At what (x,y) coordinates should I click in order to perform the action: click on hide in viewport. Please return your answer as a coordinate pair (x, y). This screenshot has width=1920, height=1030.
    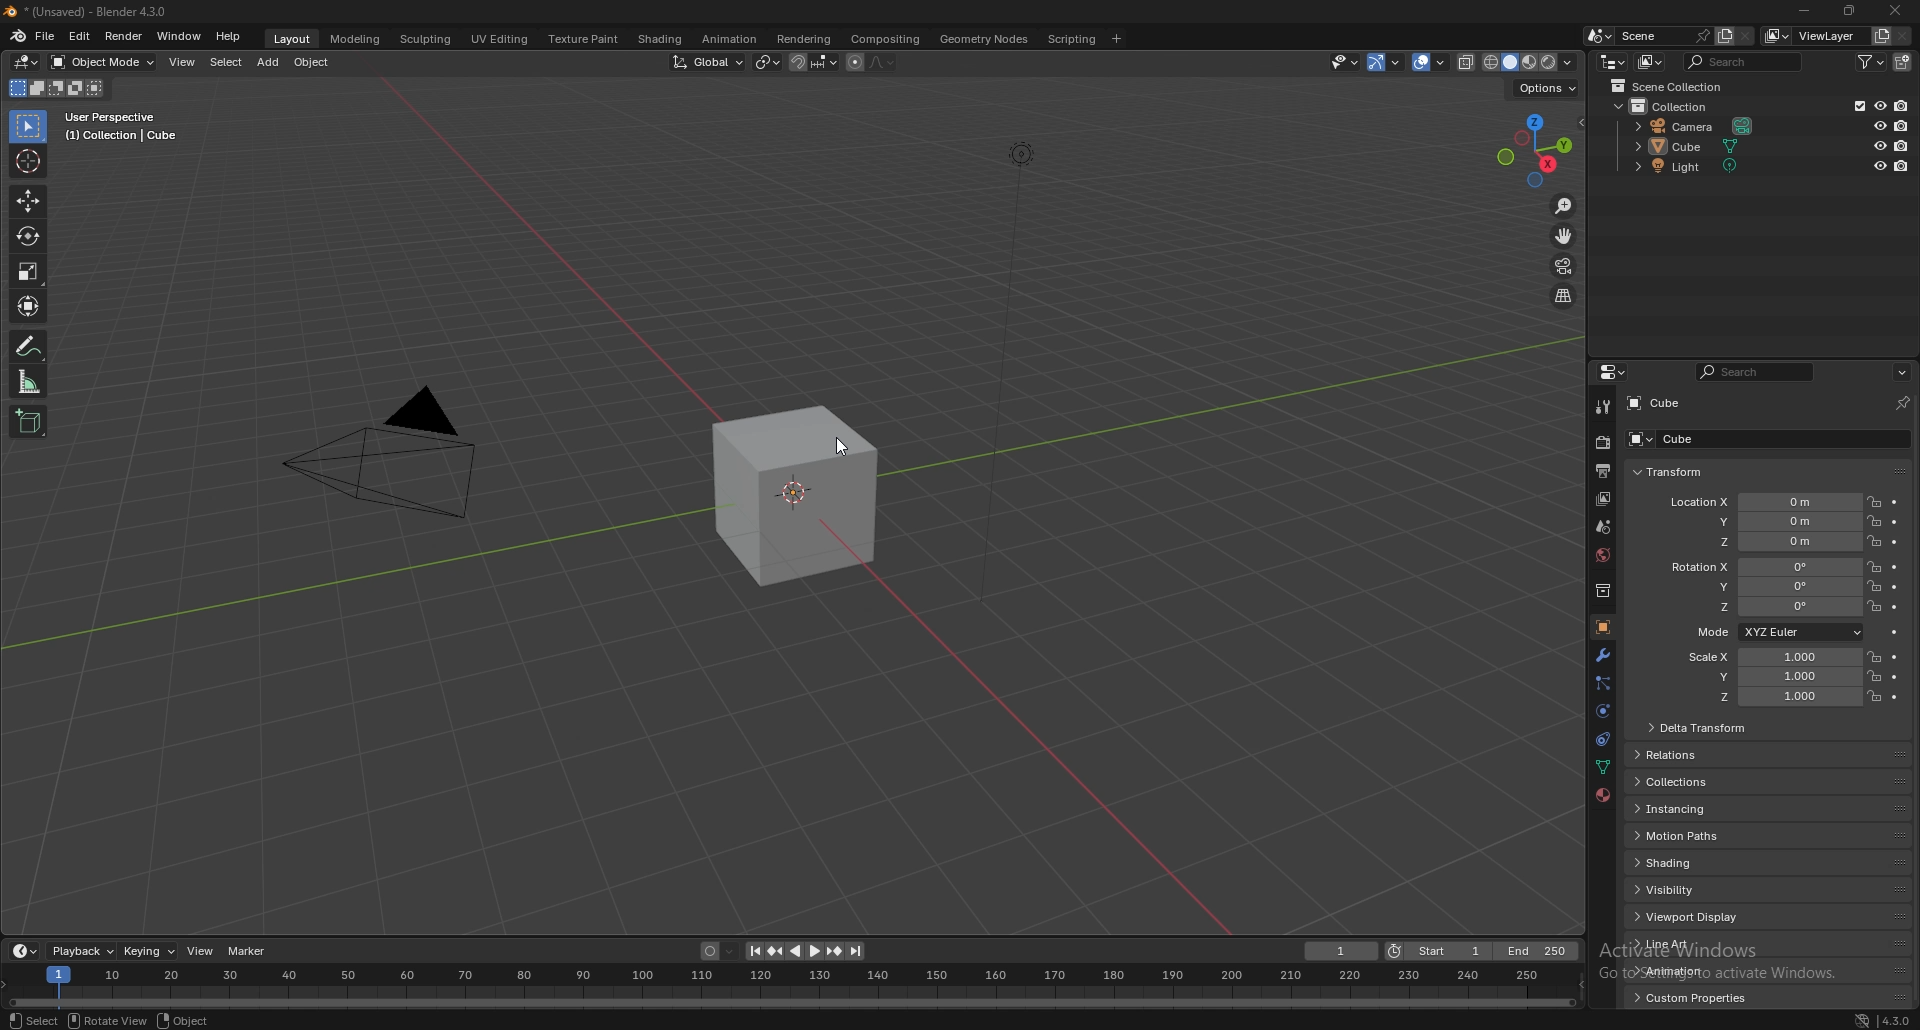
    Looking at the image, I should click on (1877, 125).